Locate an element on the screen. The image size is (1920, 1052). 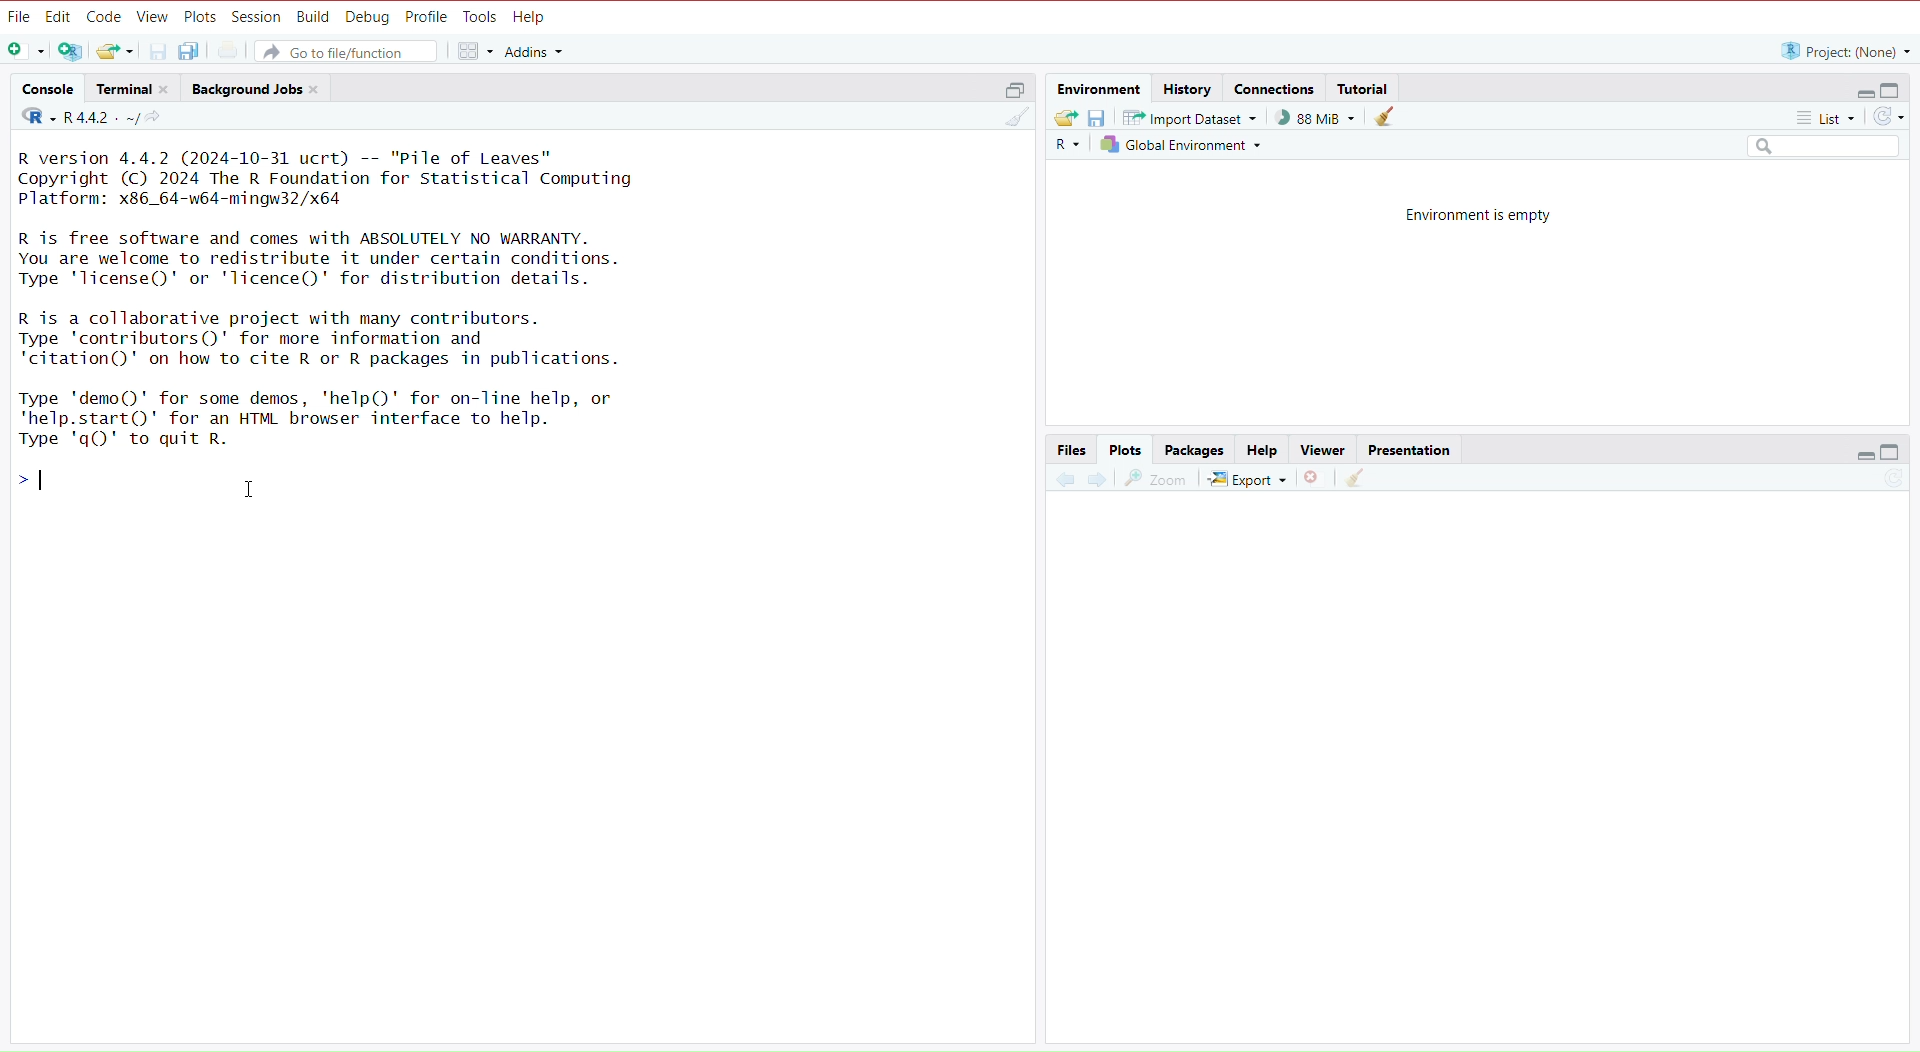
Packages is located at coordinates (1193, 449).